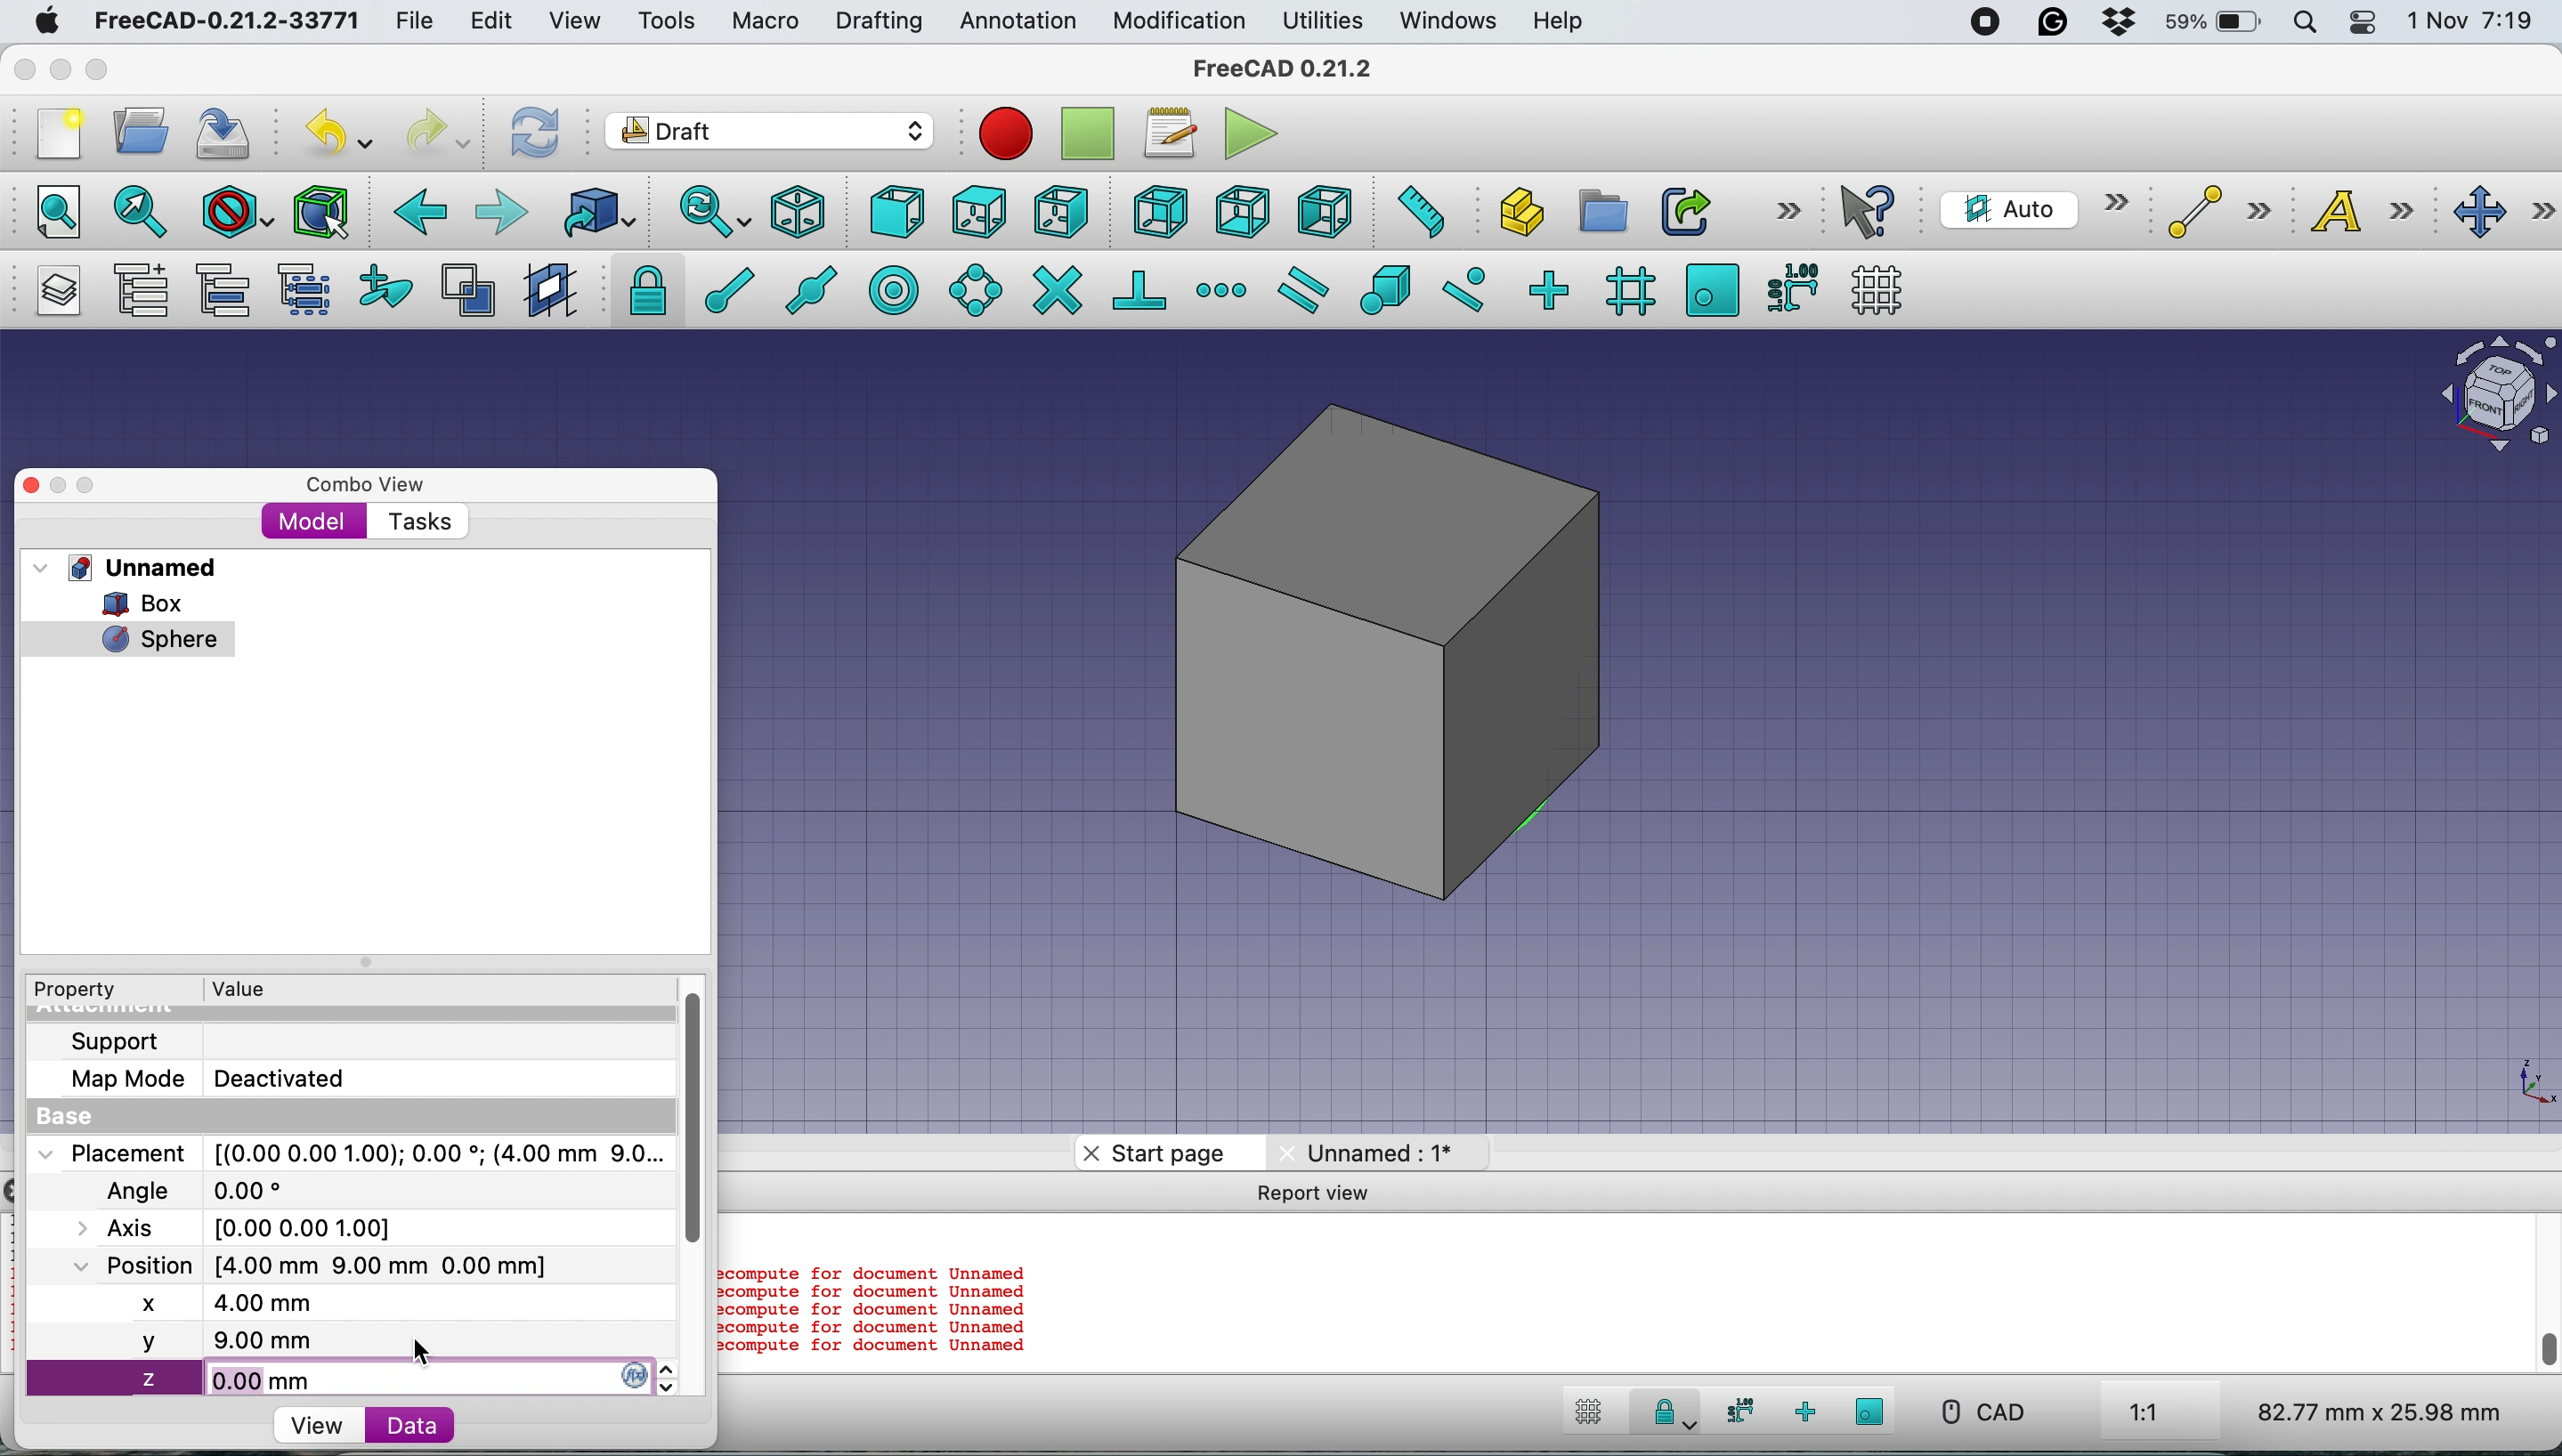  Describe the element at coordinates (1323, 212) in the screenshot. I see `left` at that location.